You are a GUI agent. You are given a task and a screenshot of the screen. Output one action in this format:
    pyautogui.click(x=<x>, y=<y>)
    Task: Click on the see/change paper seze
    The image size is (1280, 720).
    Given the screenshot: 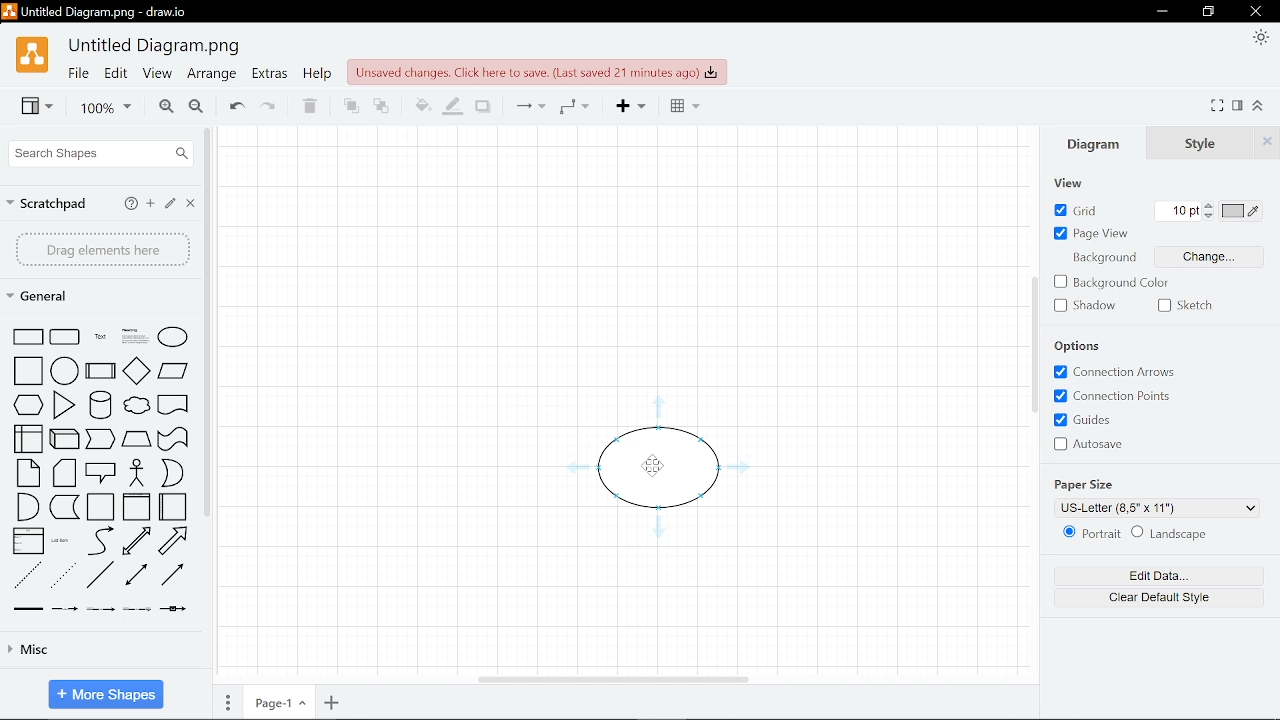 What is the action you would take?
    pyautogui.click(x=1159, y=507)
    